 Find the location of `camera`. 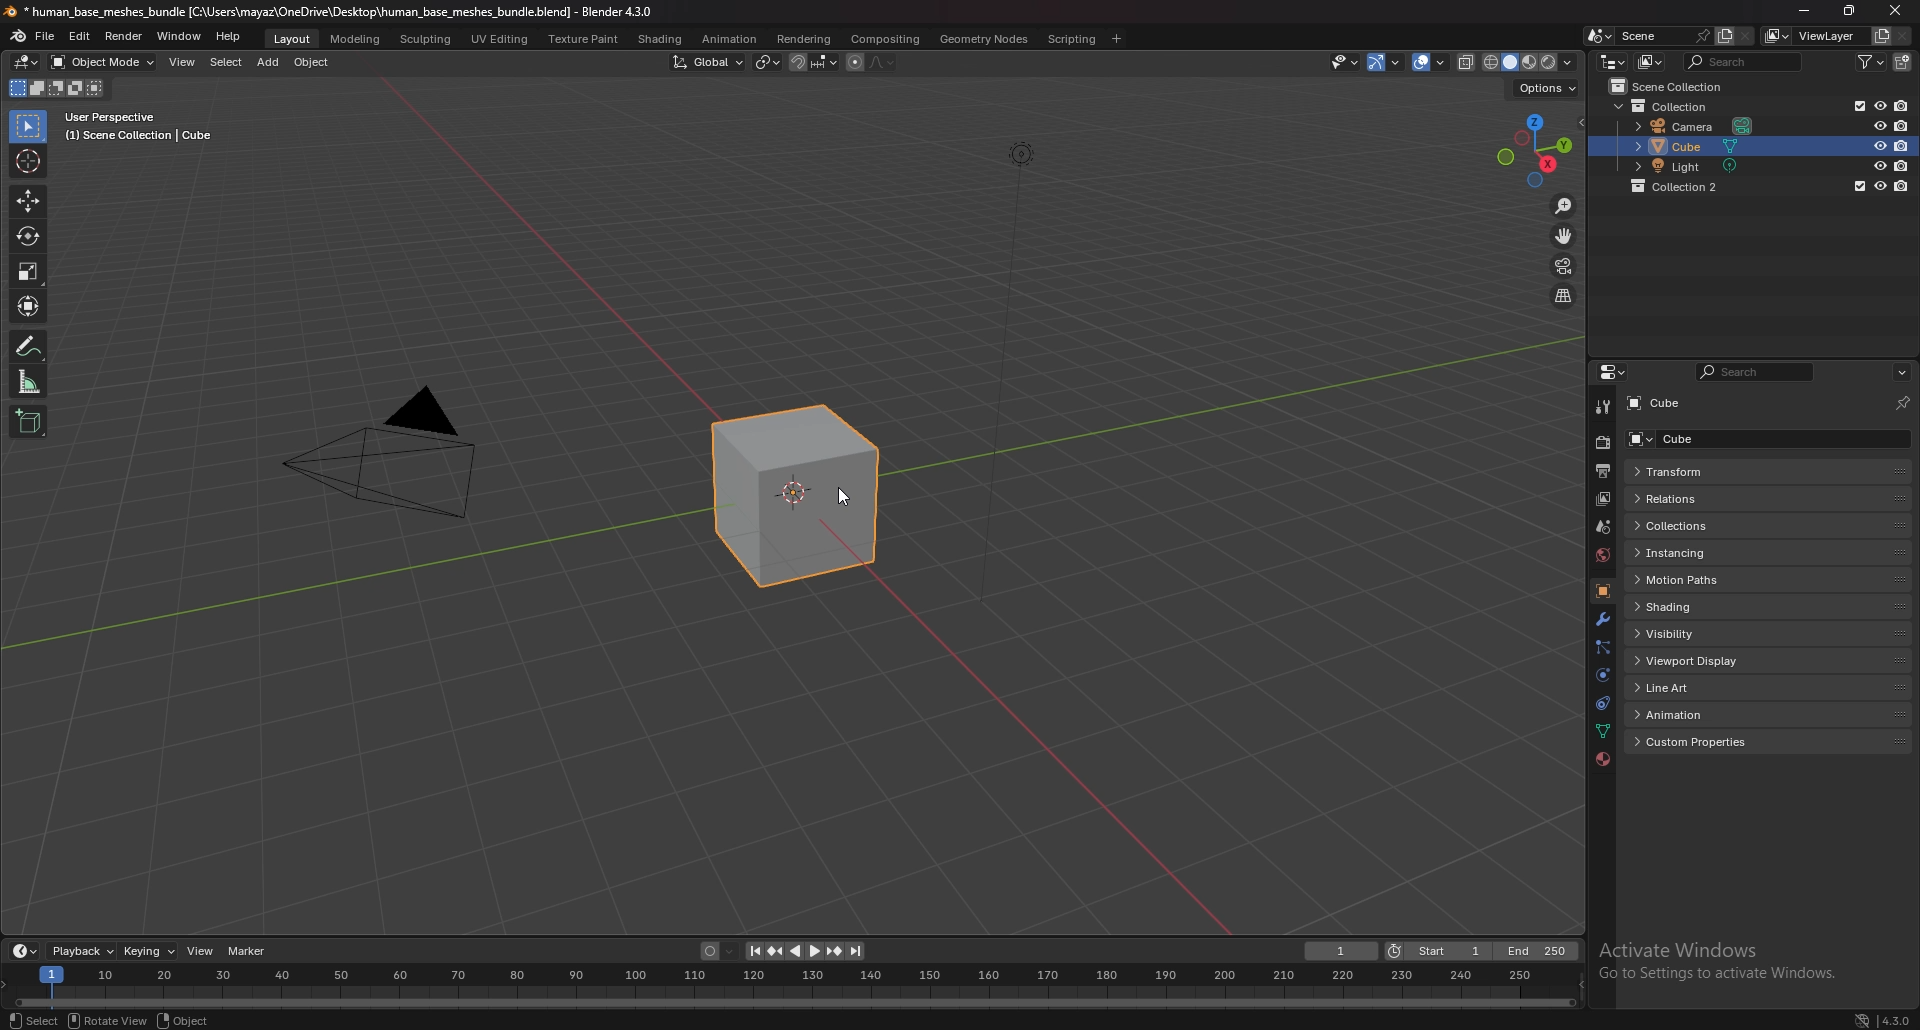

camera is located at coordinates (1700, 124).